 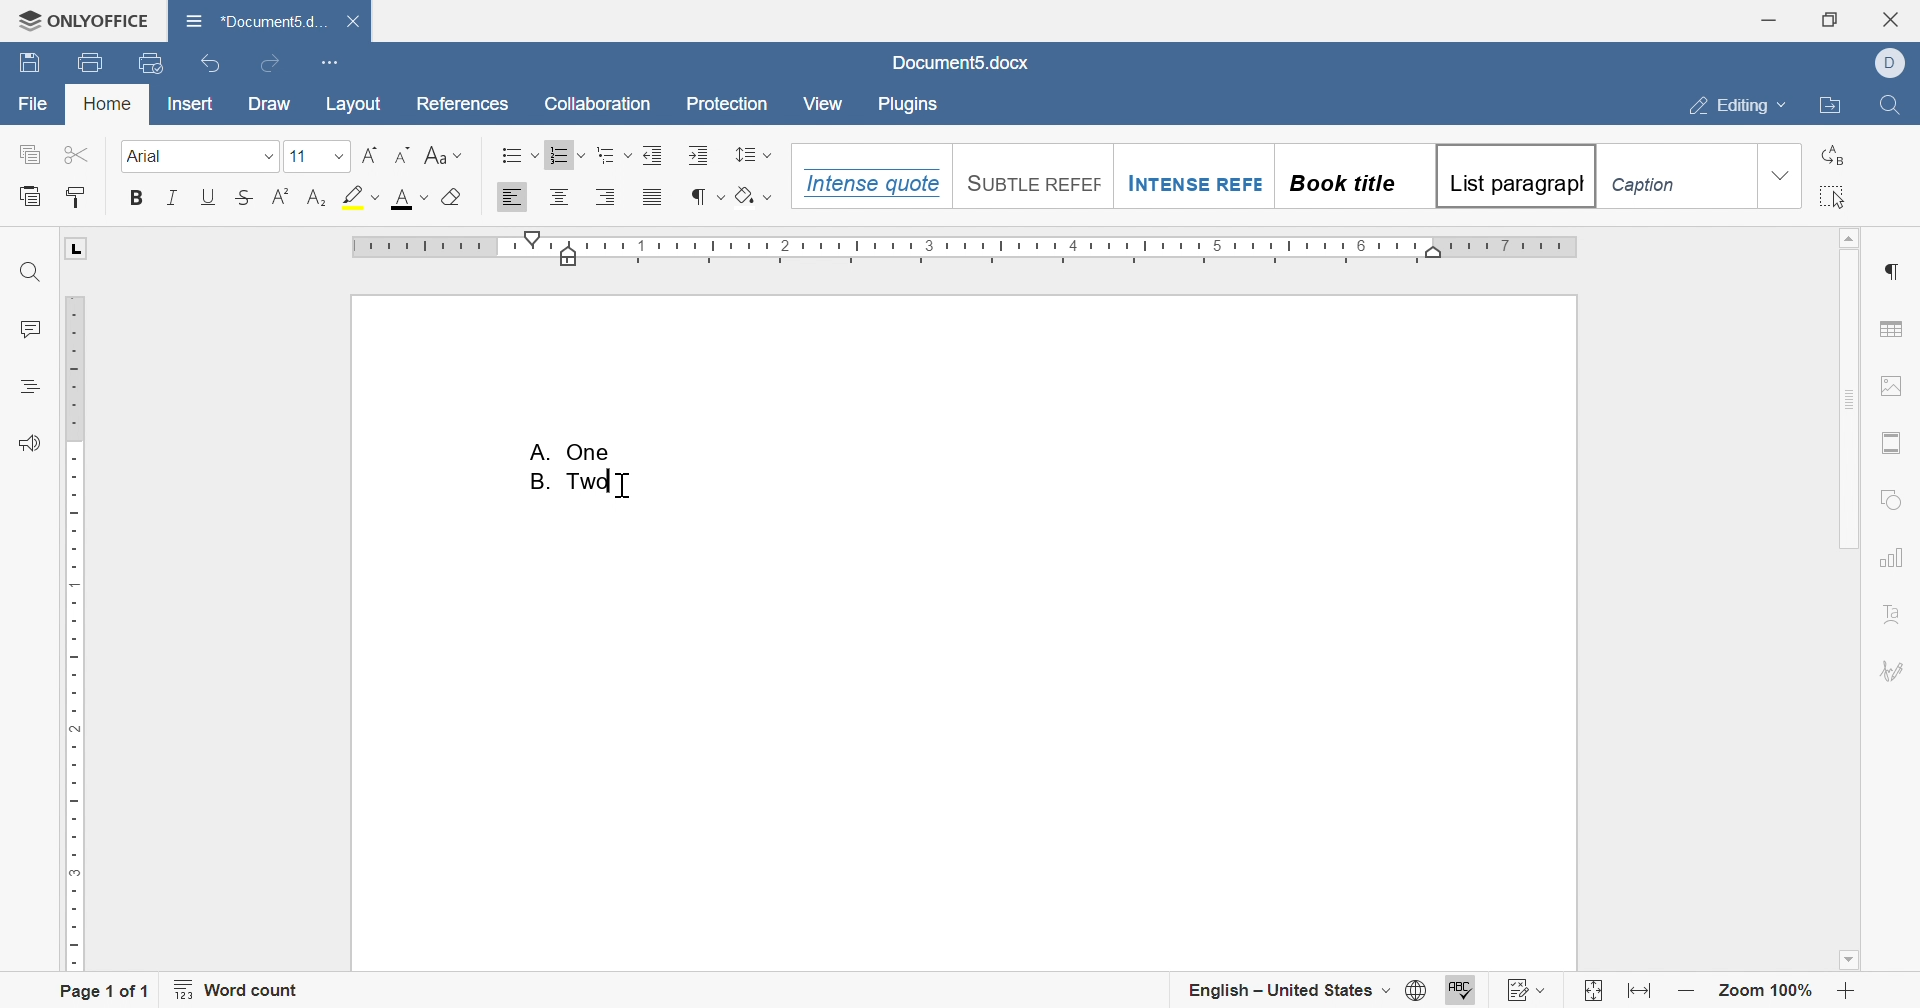 What do you see at coordinates (1780, 176) in the screenshot?
I see `drop down` at bounding box center [1780, 176].